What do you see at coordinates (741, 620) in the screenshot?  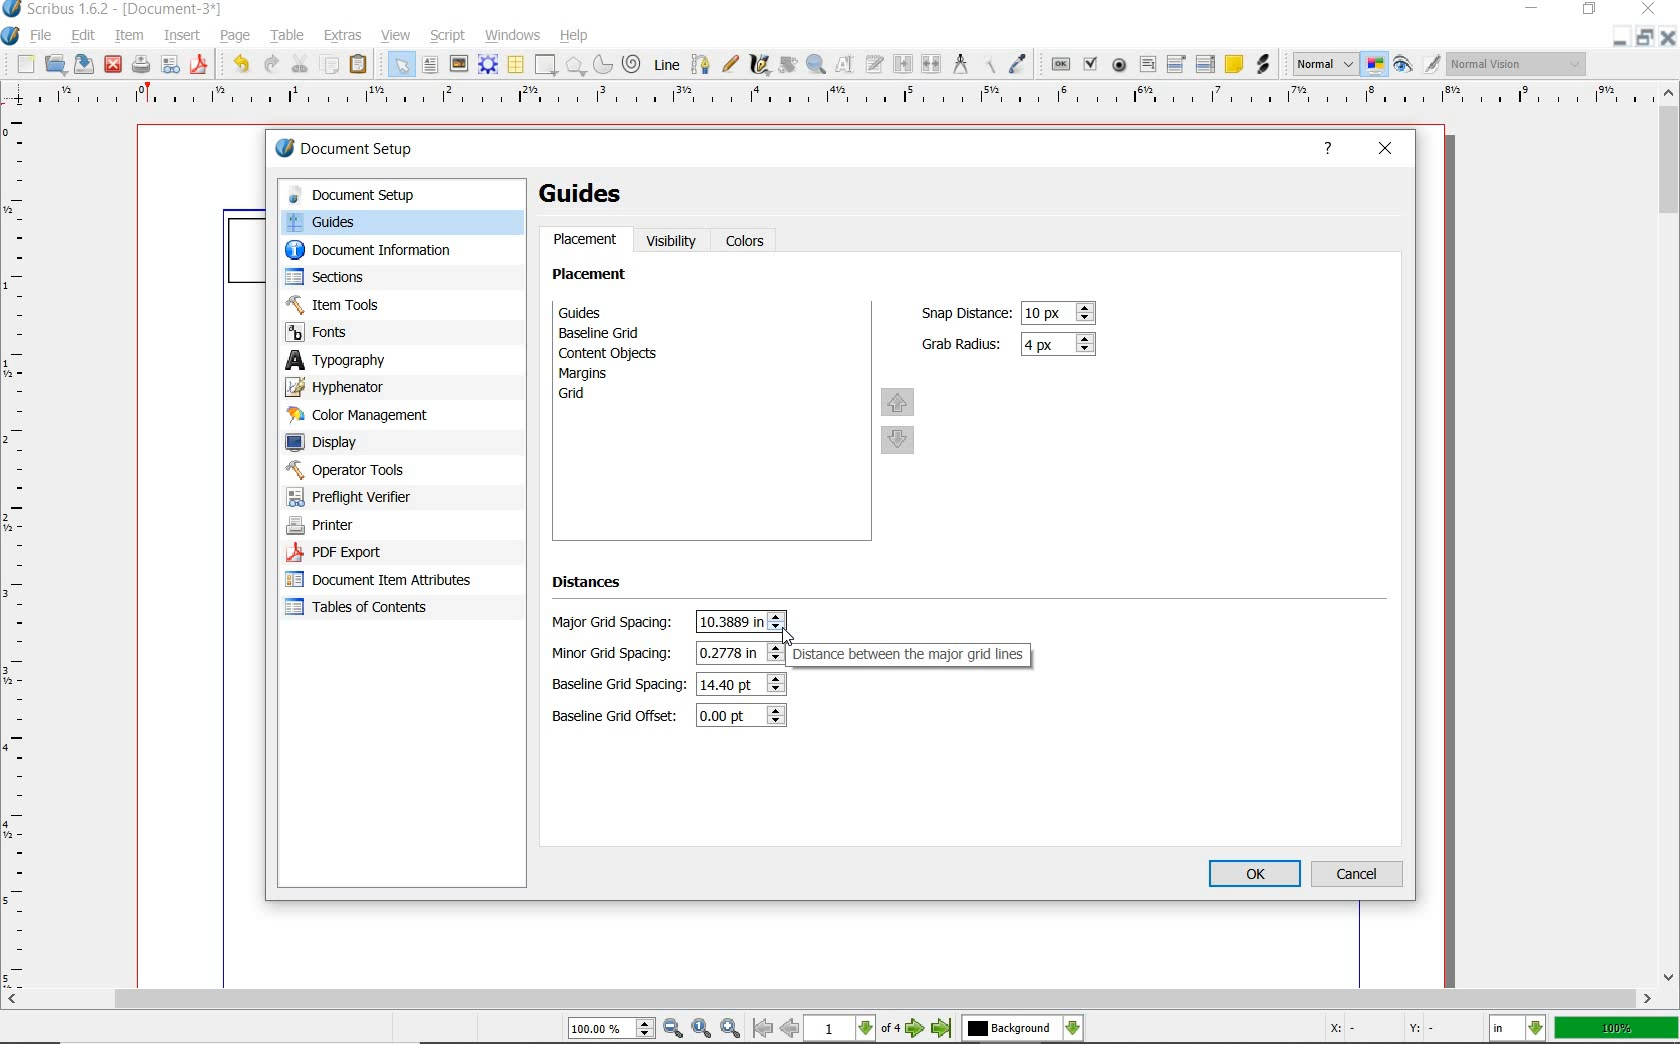 I see `major grid spacing` at bounding box center [741, 620].